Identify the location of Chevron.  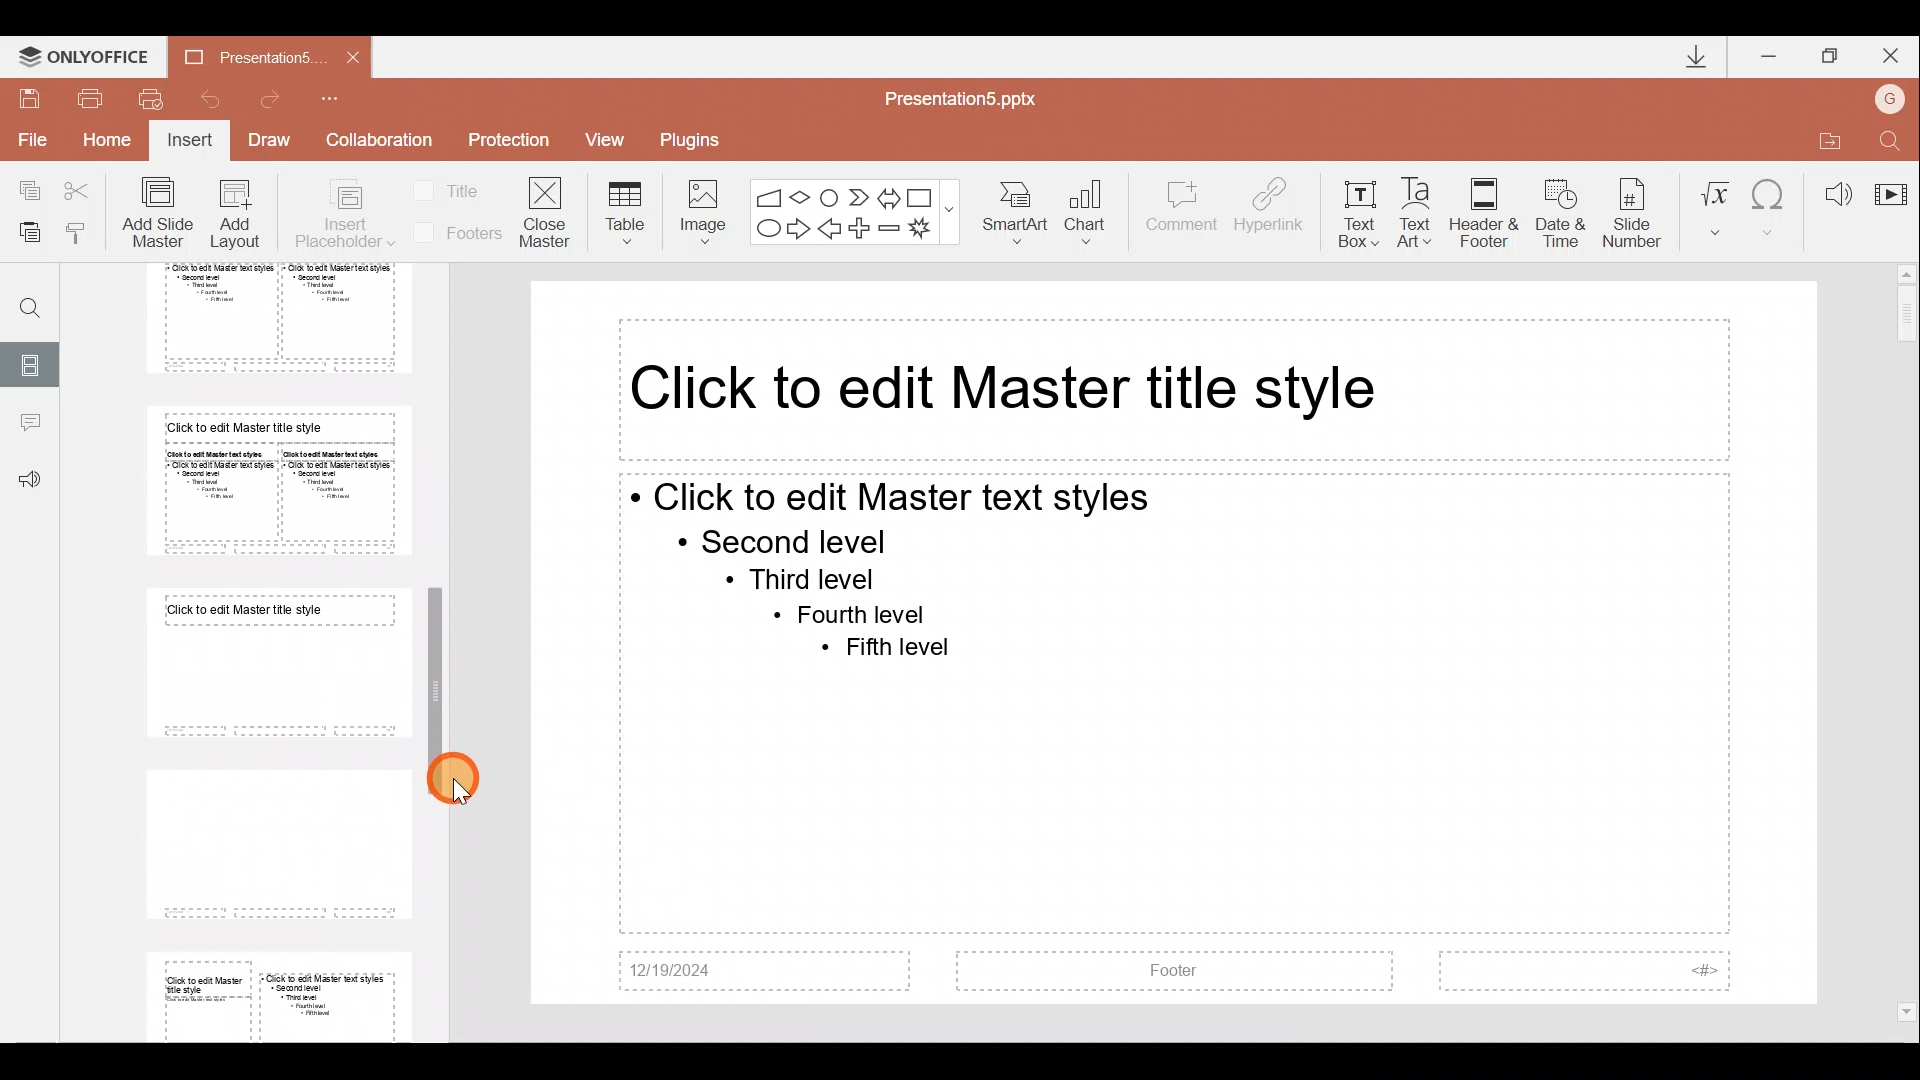
(856, 195).